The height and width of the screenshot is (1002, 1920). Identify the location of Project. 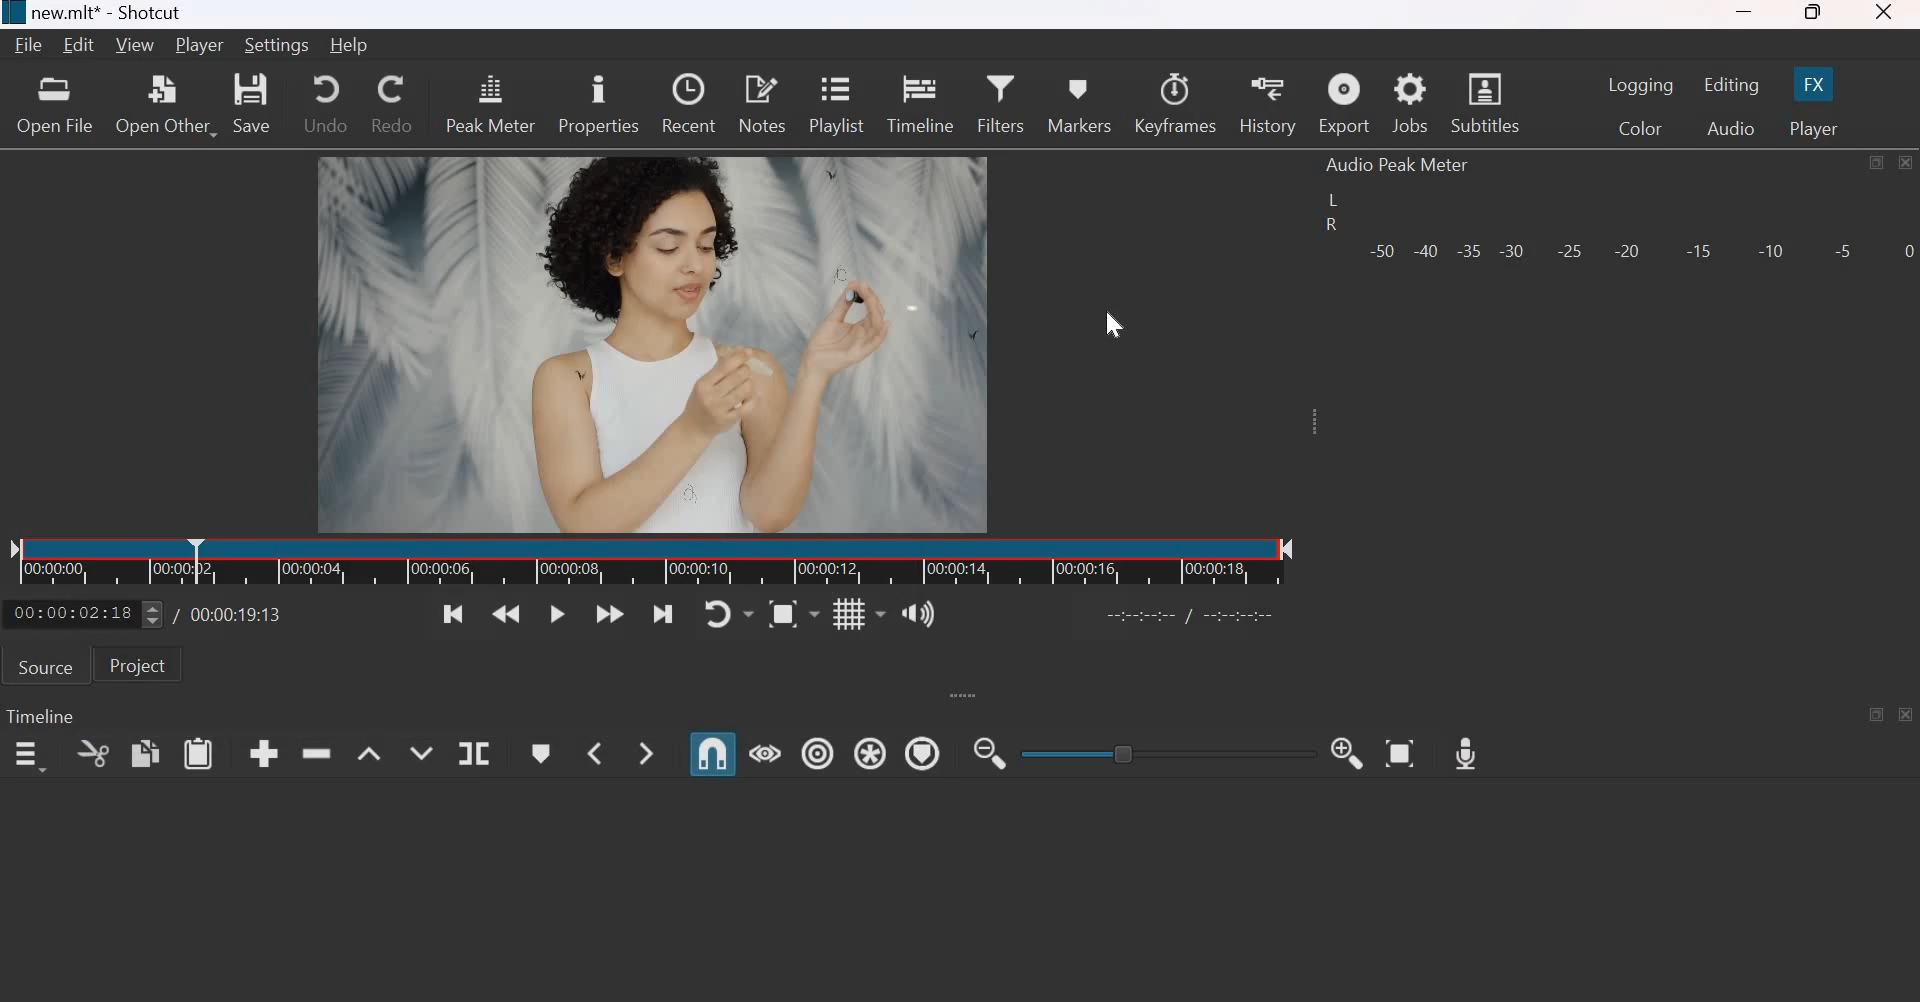
(136, 665).